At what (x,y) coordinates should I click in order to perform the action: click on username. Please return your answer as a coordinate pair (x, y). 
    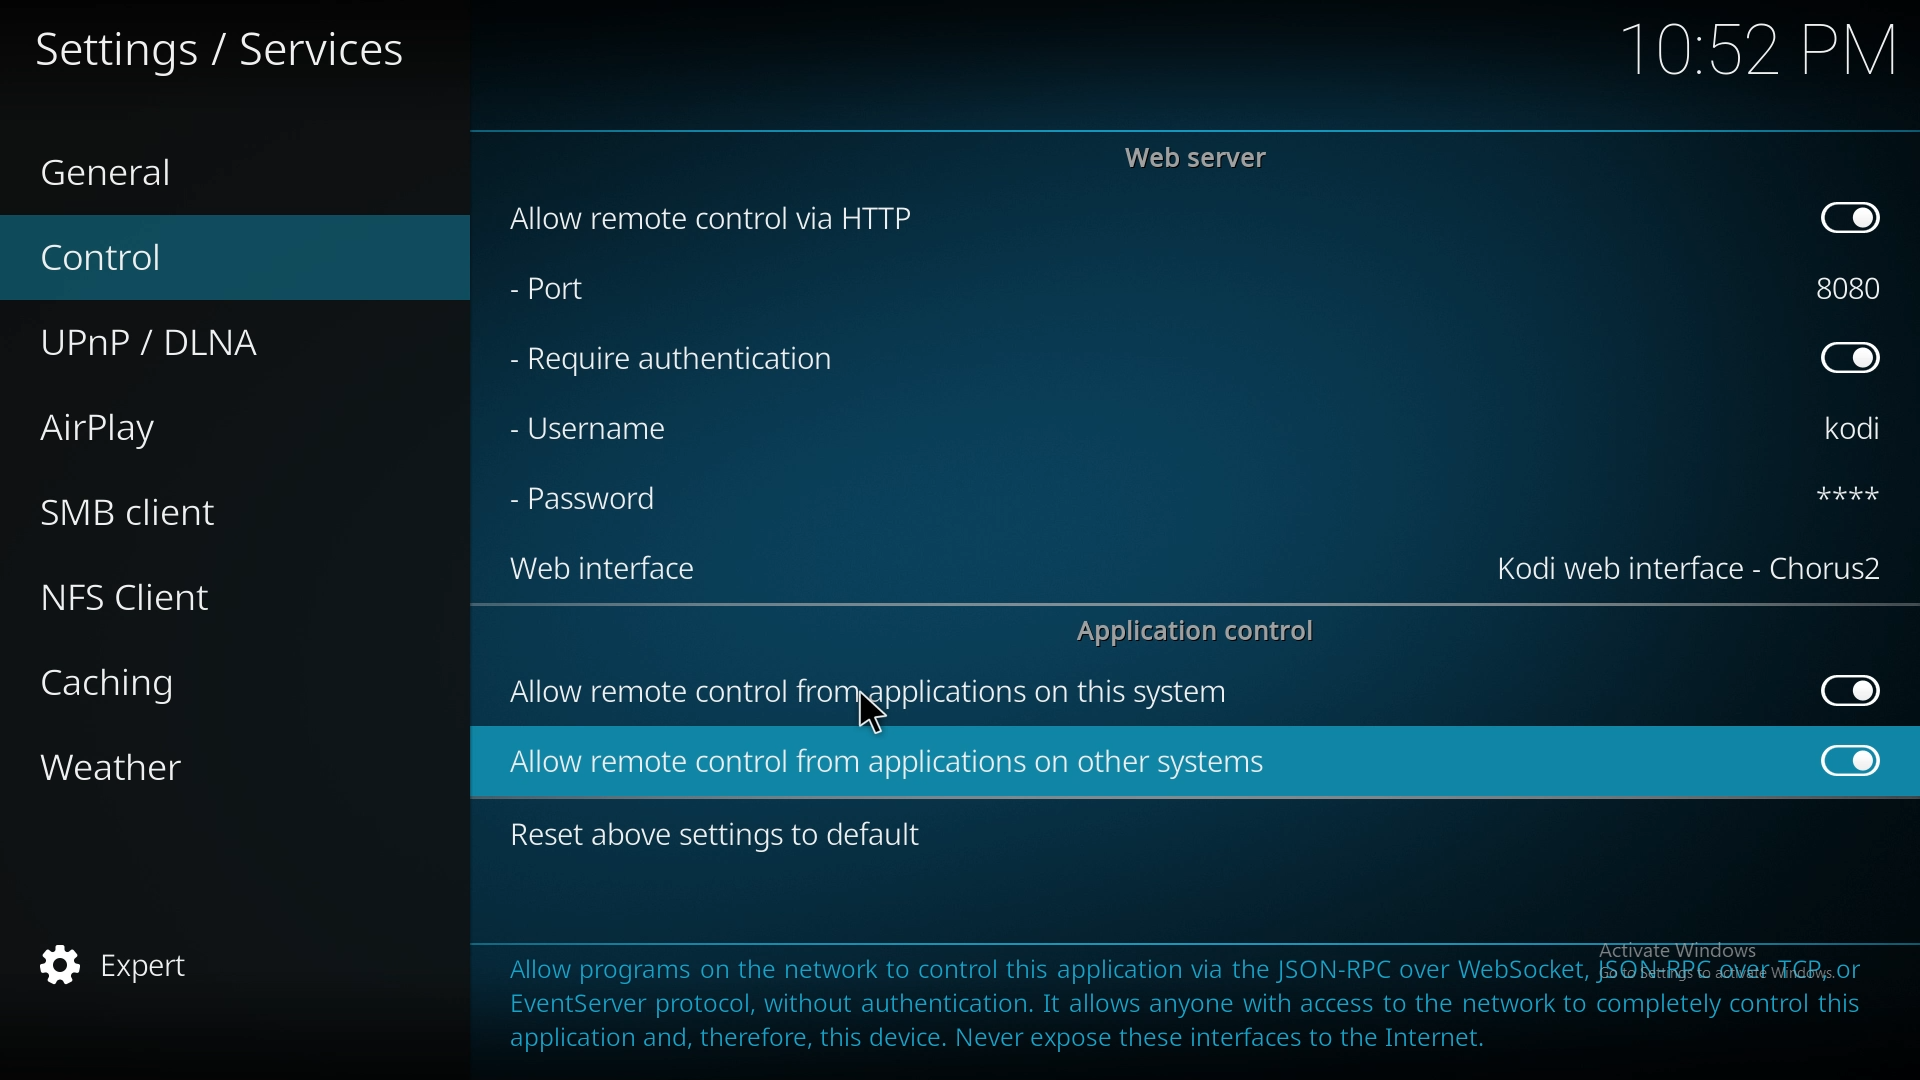
    Looking at the image, I should click on (609, 427).